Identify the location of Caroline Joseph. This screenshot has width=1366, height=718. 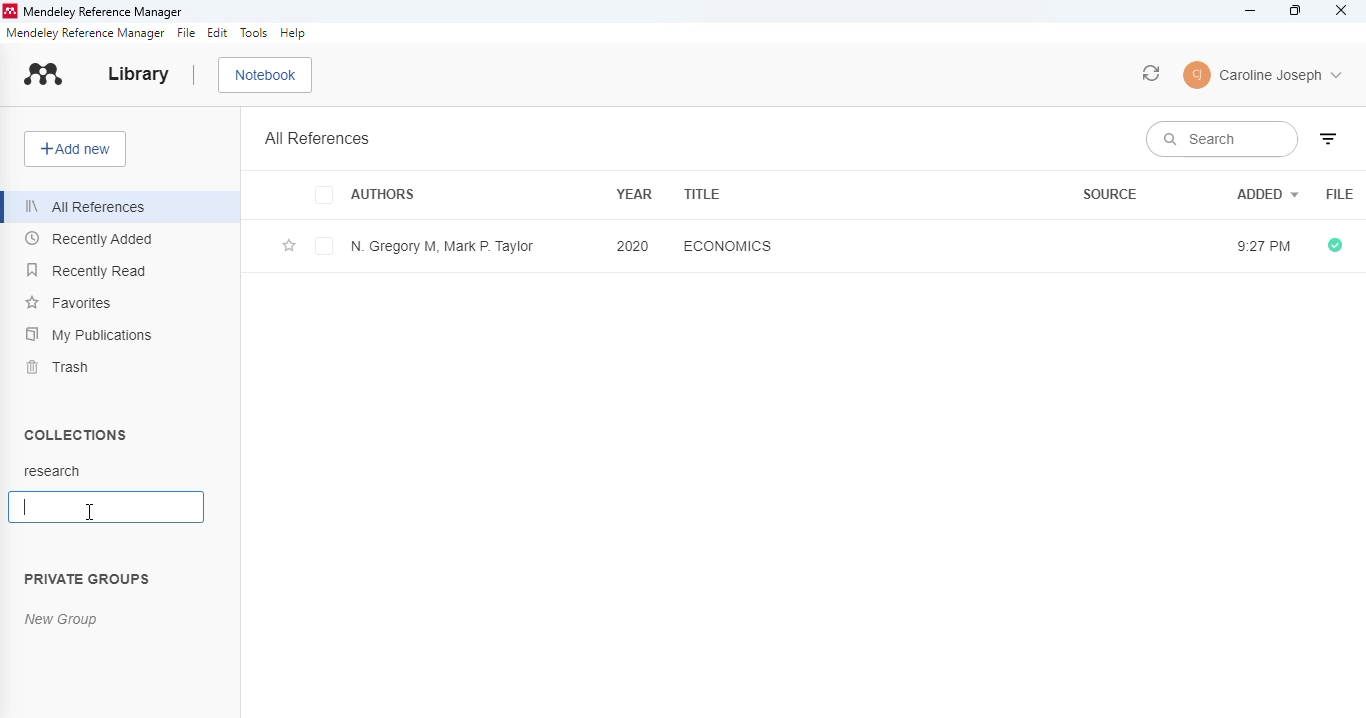
(1282, 77).